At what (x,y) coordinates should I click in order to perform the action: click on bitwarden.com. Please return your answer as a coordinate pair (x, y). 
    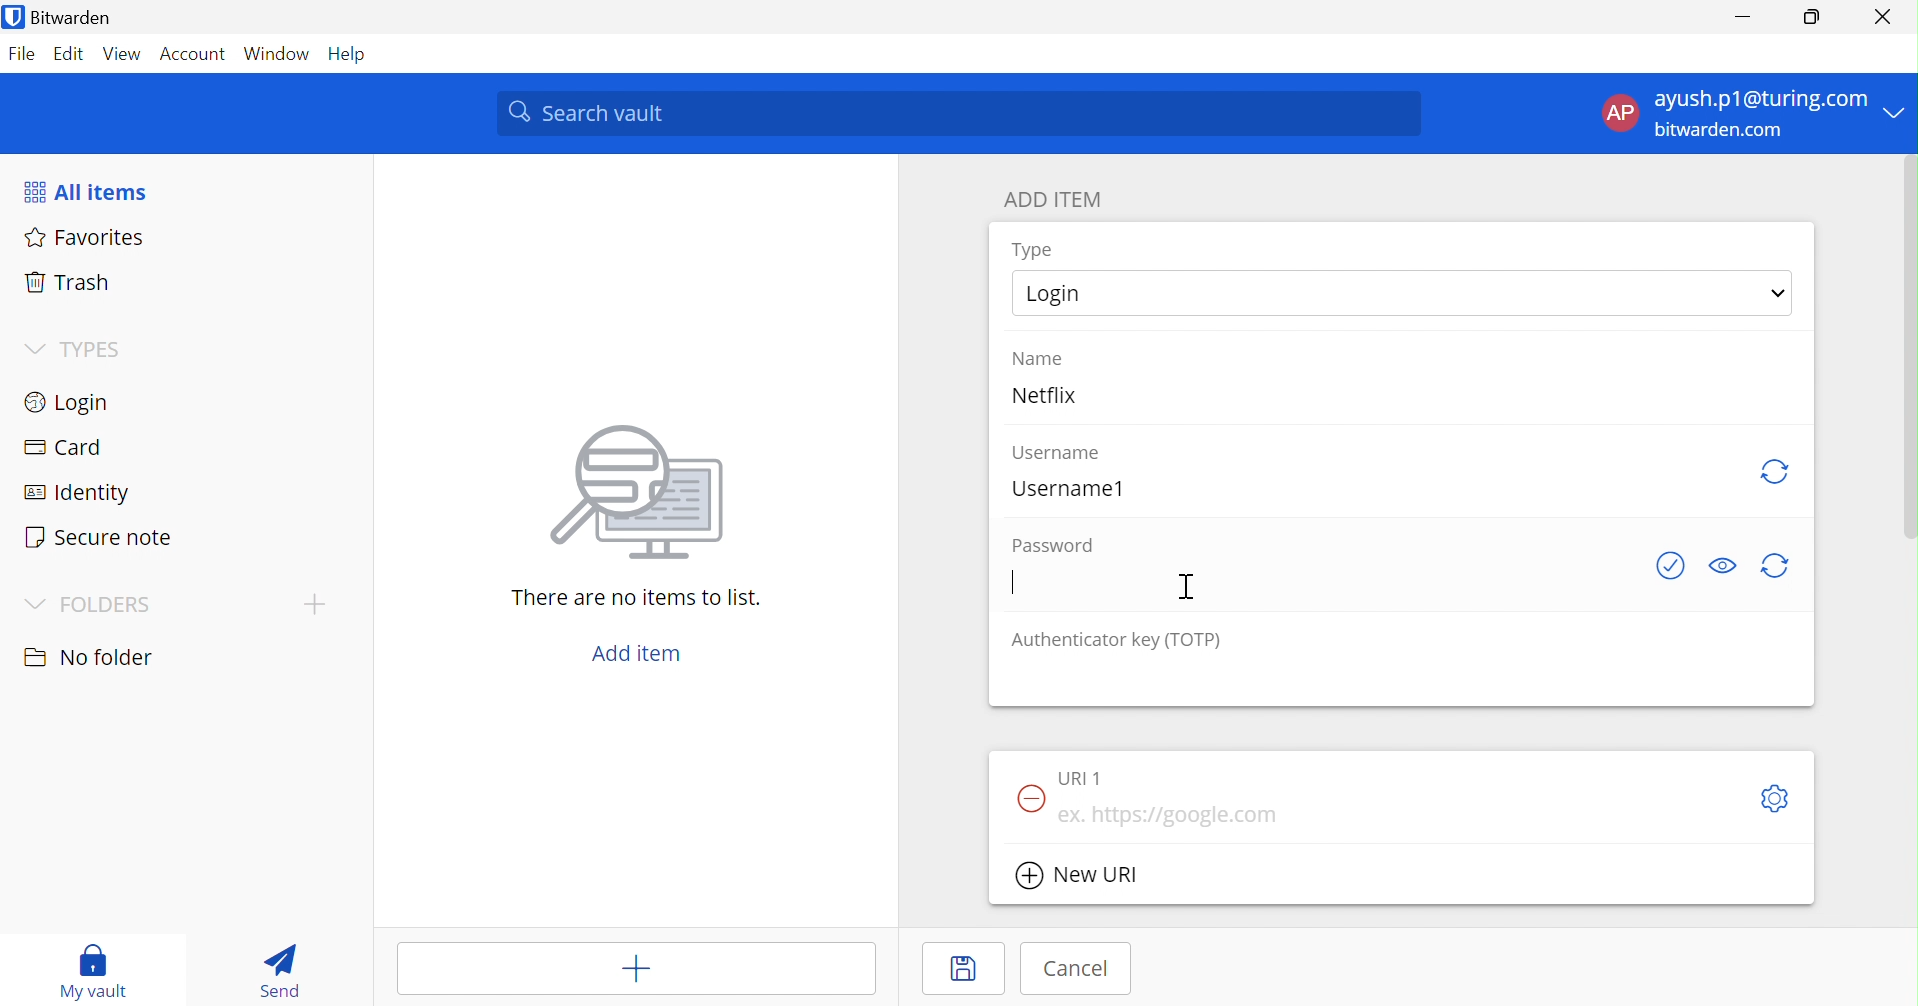
    Looking at the image, I should click on (1718, 129).